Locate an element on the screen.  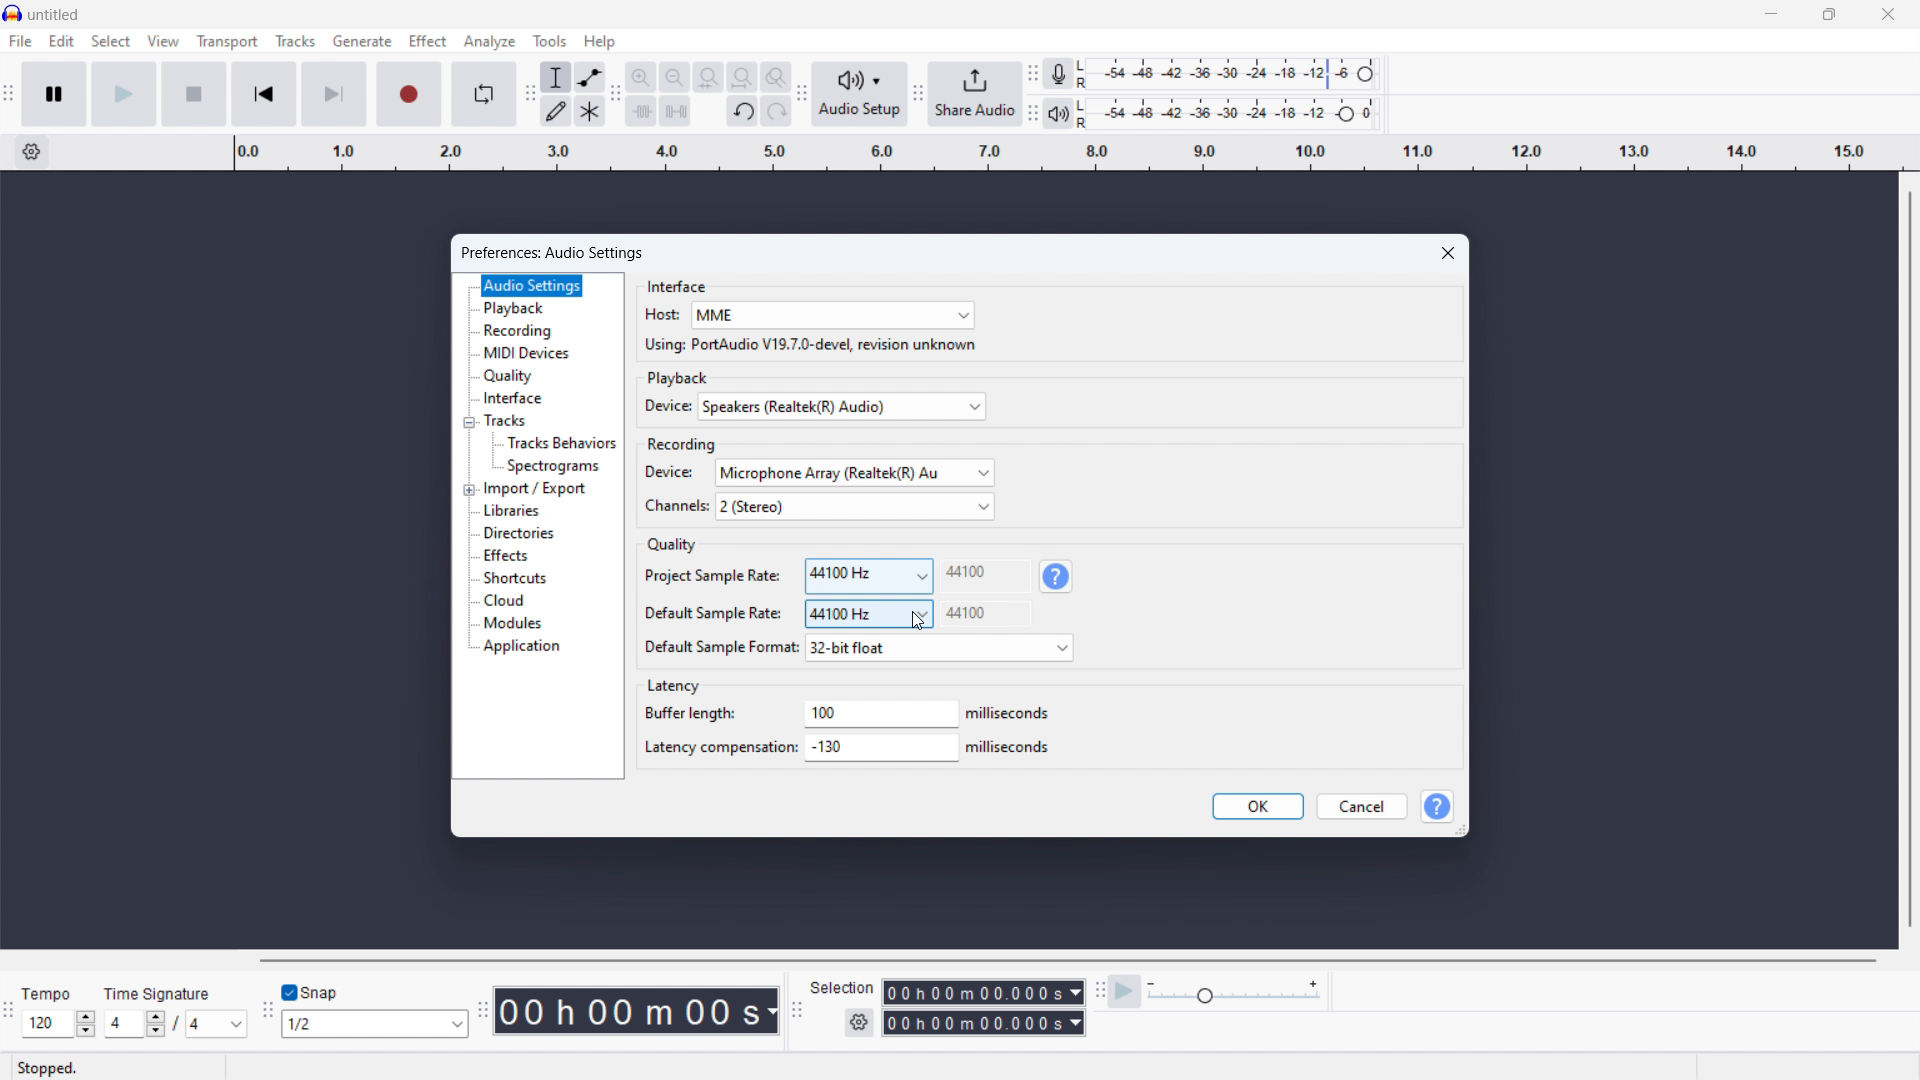
playback device is located at coordinates (843, 406).